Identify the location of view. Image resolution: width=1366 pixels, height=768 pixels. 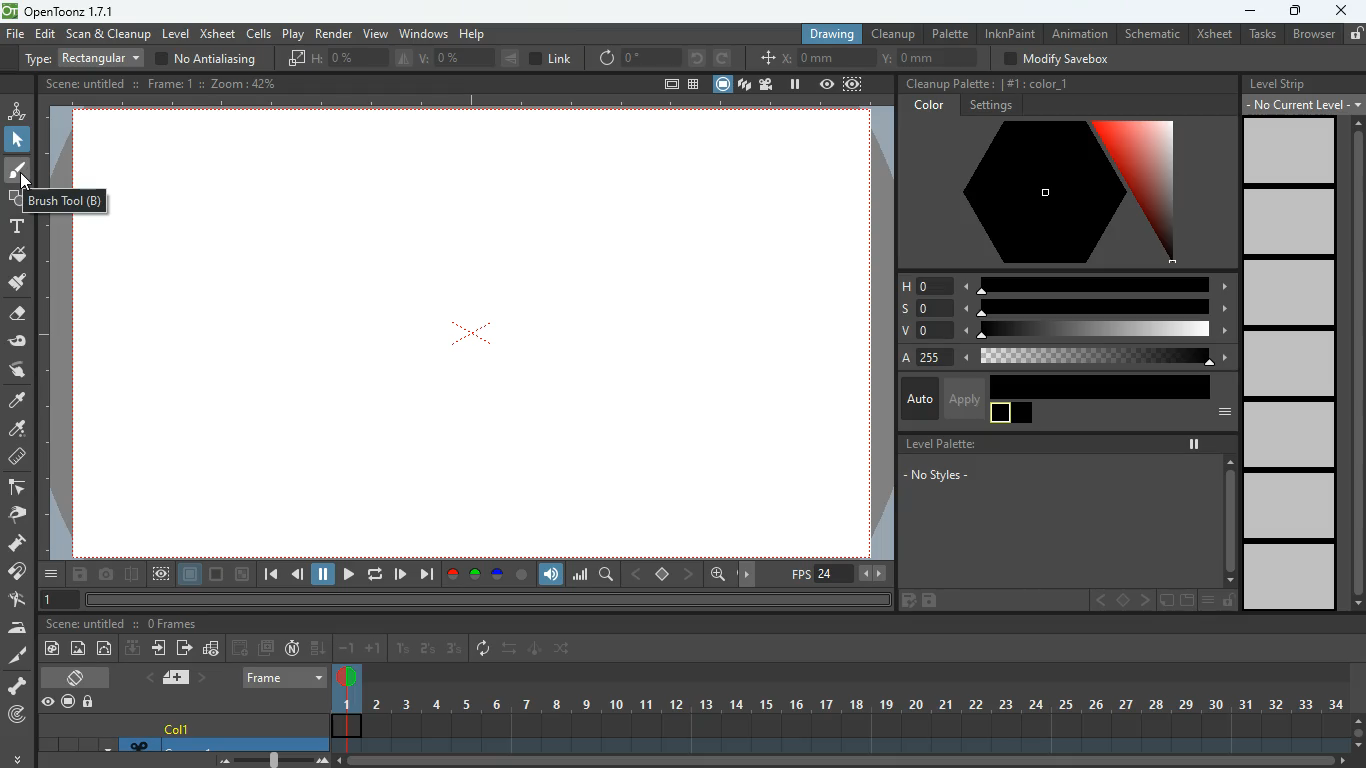
(374, 31).